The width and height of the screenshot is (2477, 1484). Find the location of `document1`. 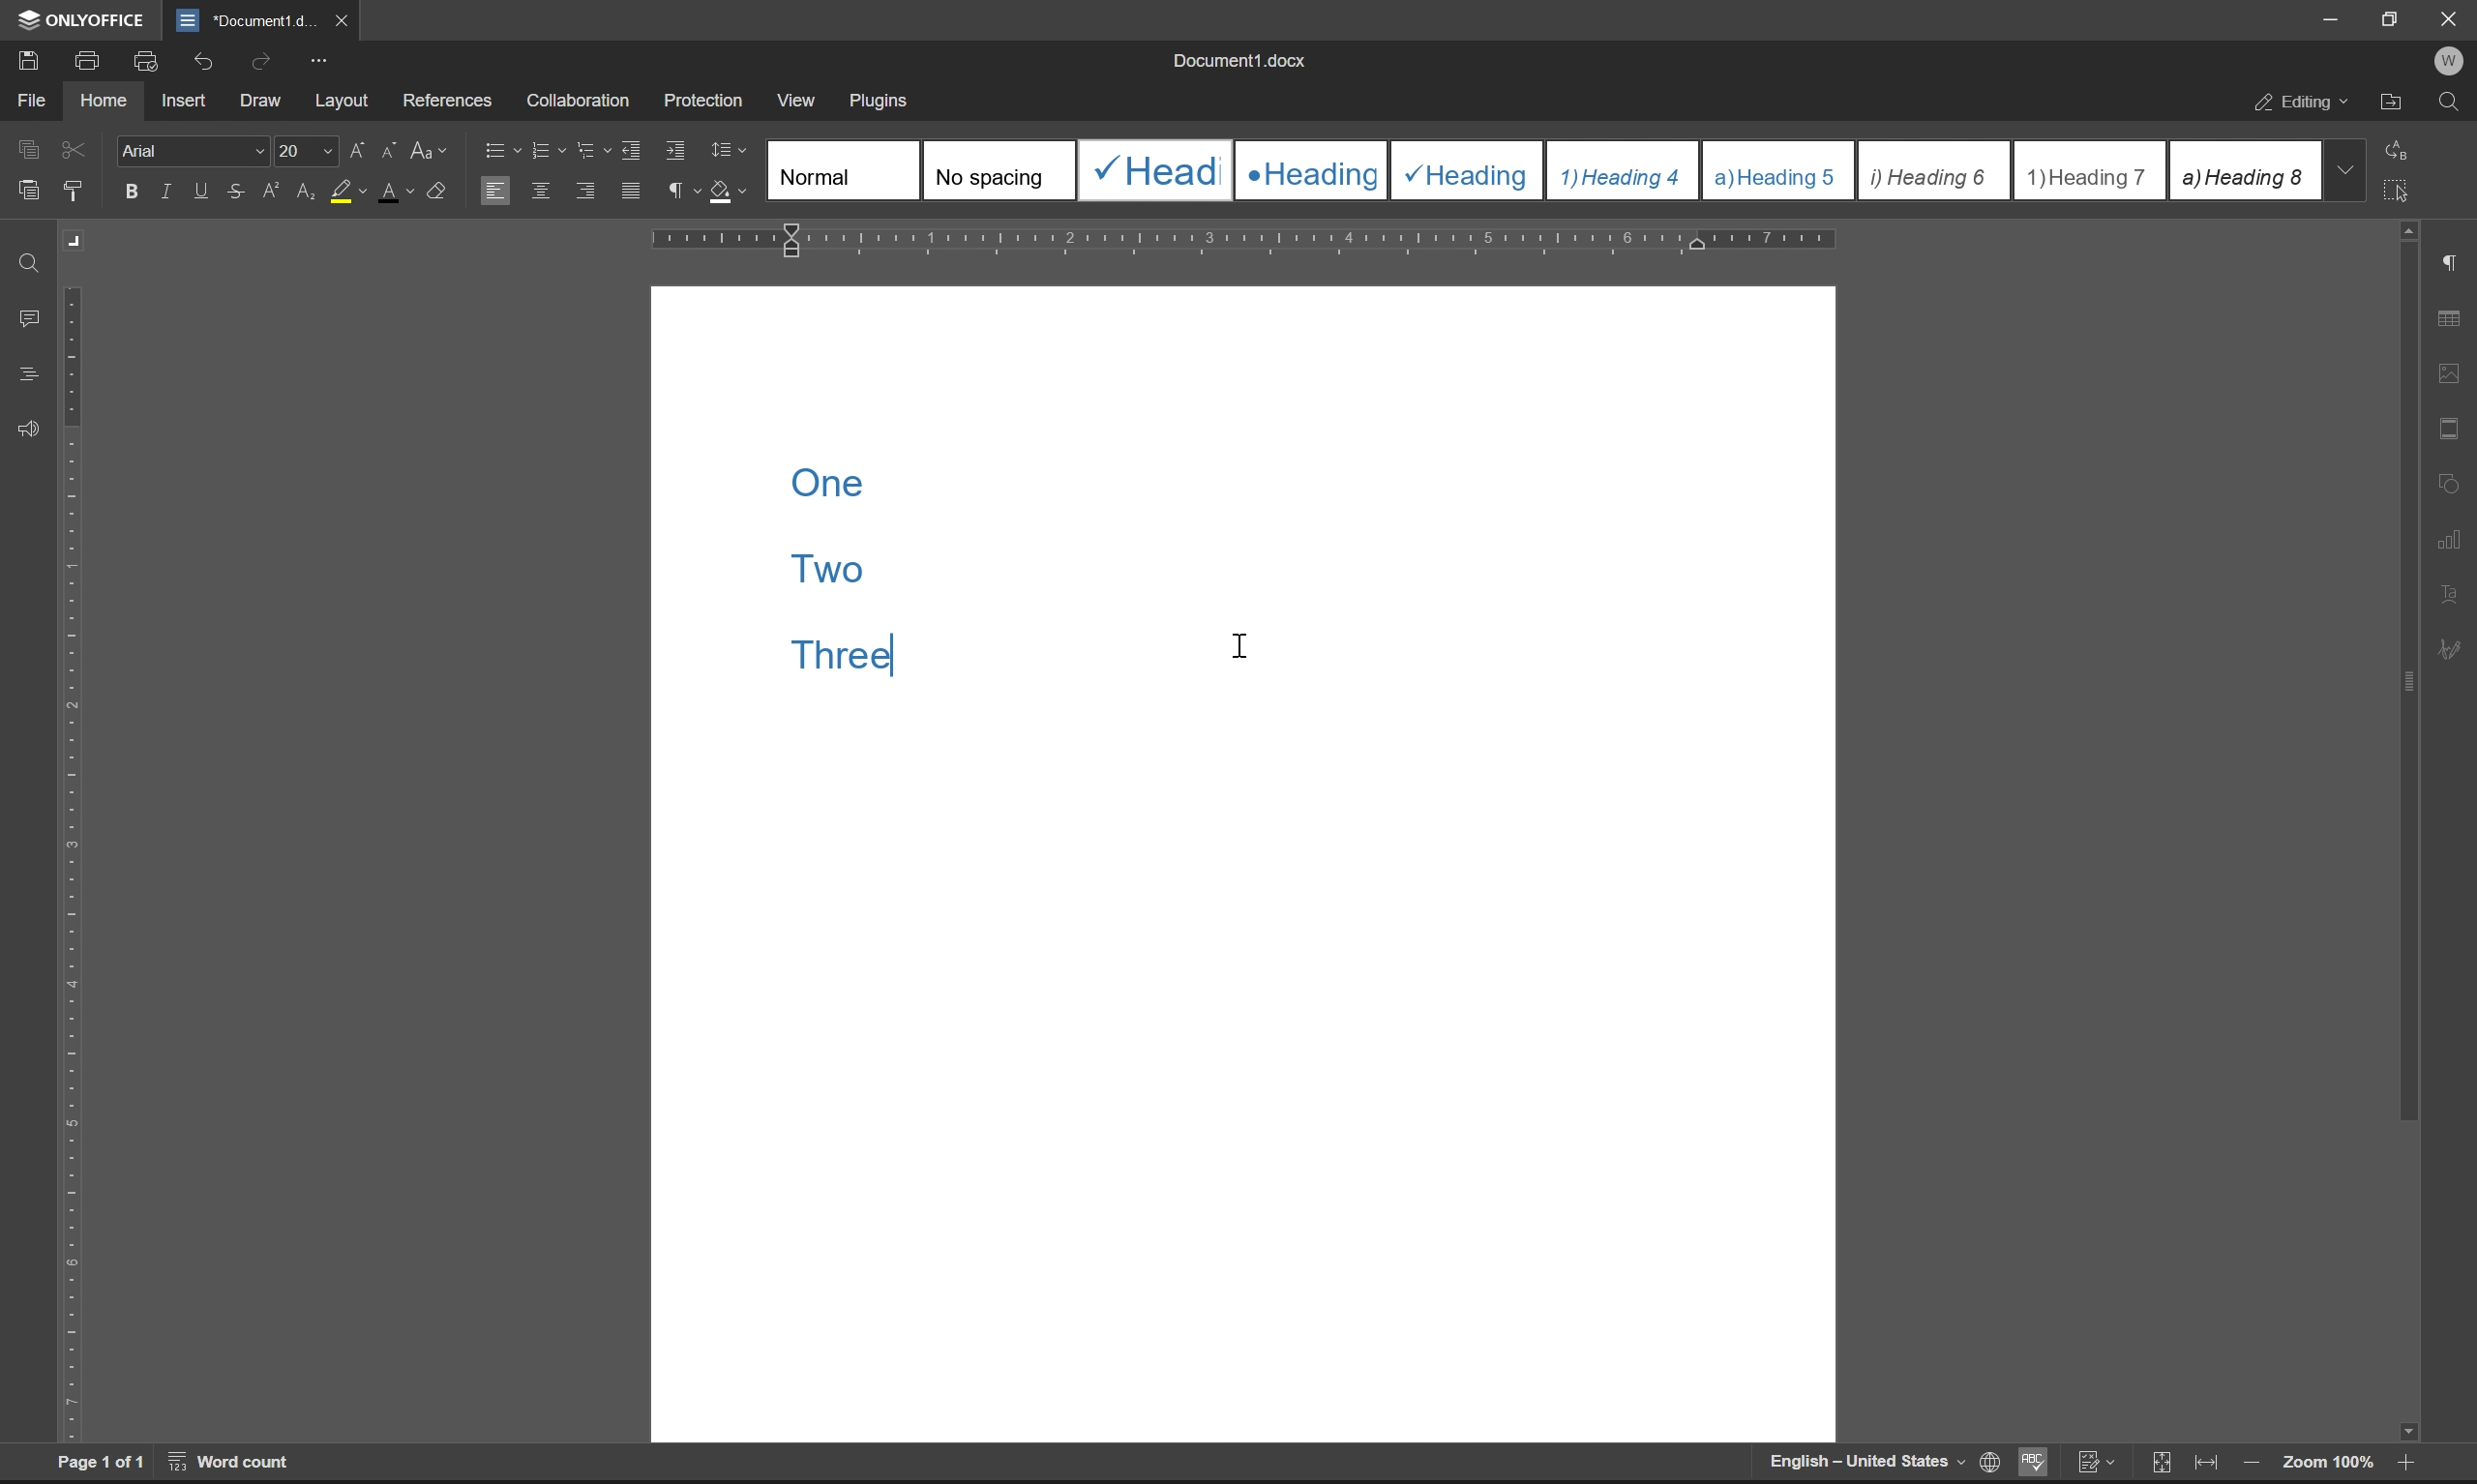

document1 is located at coordinates (245, 21).